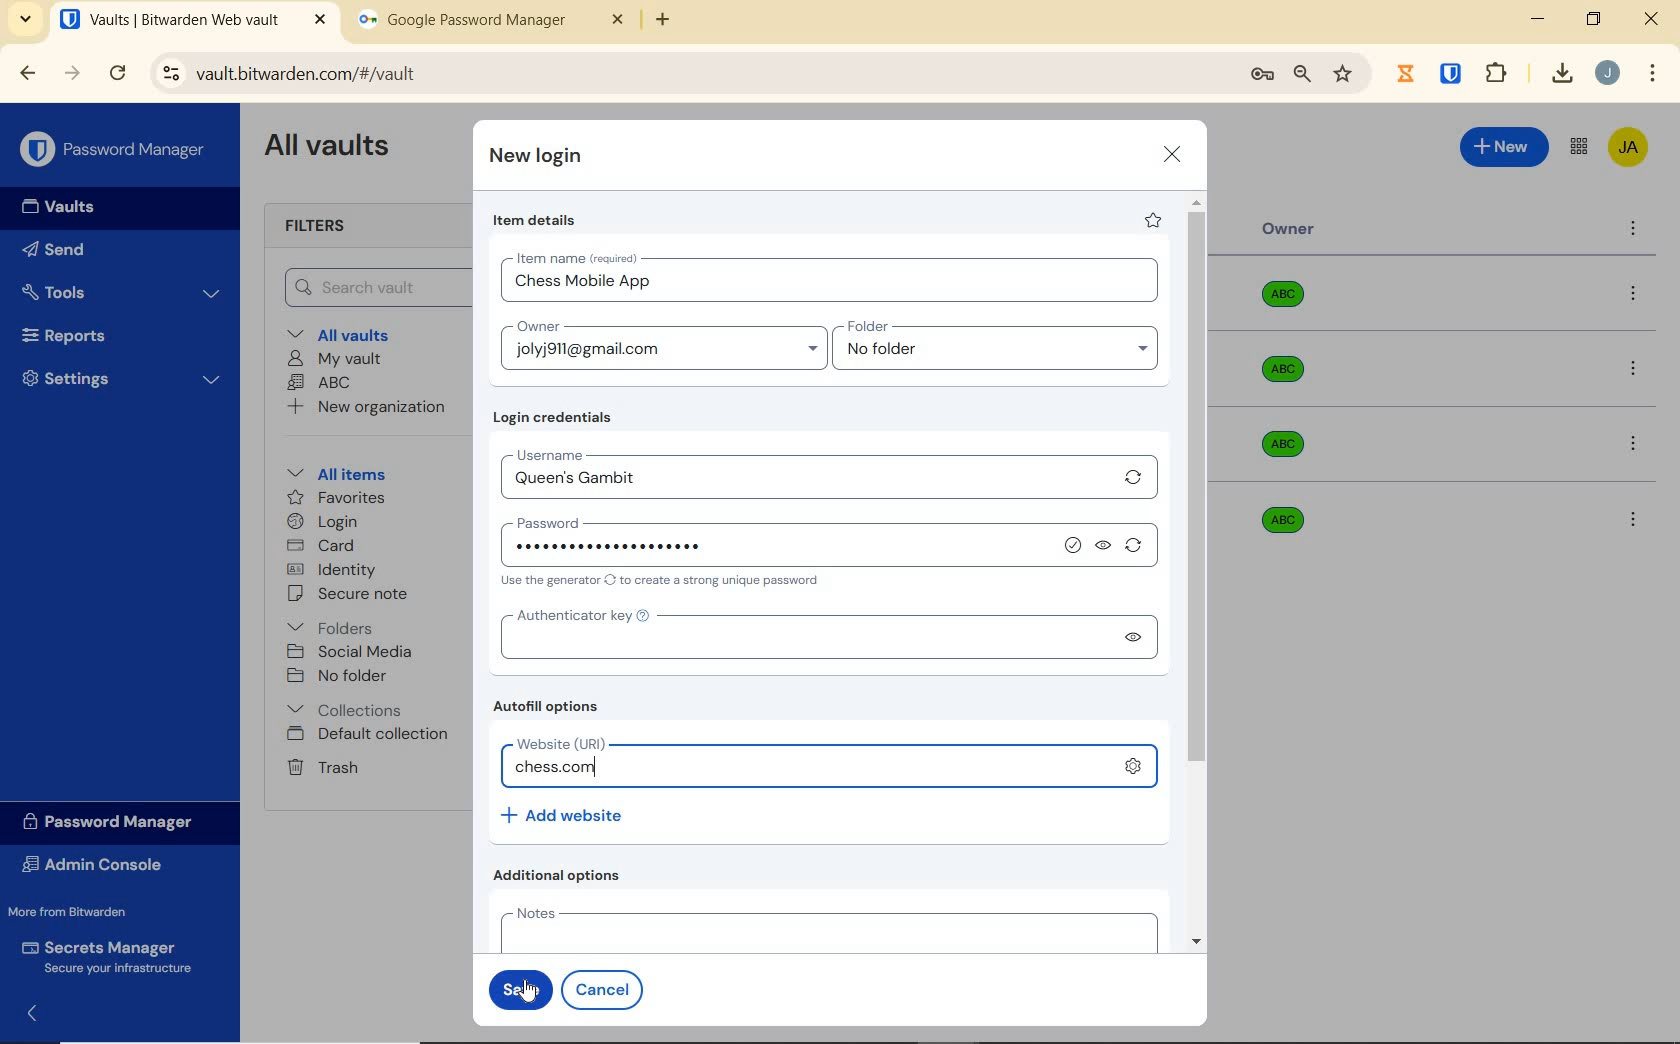  Describe the element at coordinates (1075, 546) in the screenshot. I see `good` at that location.